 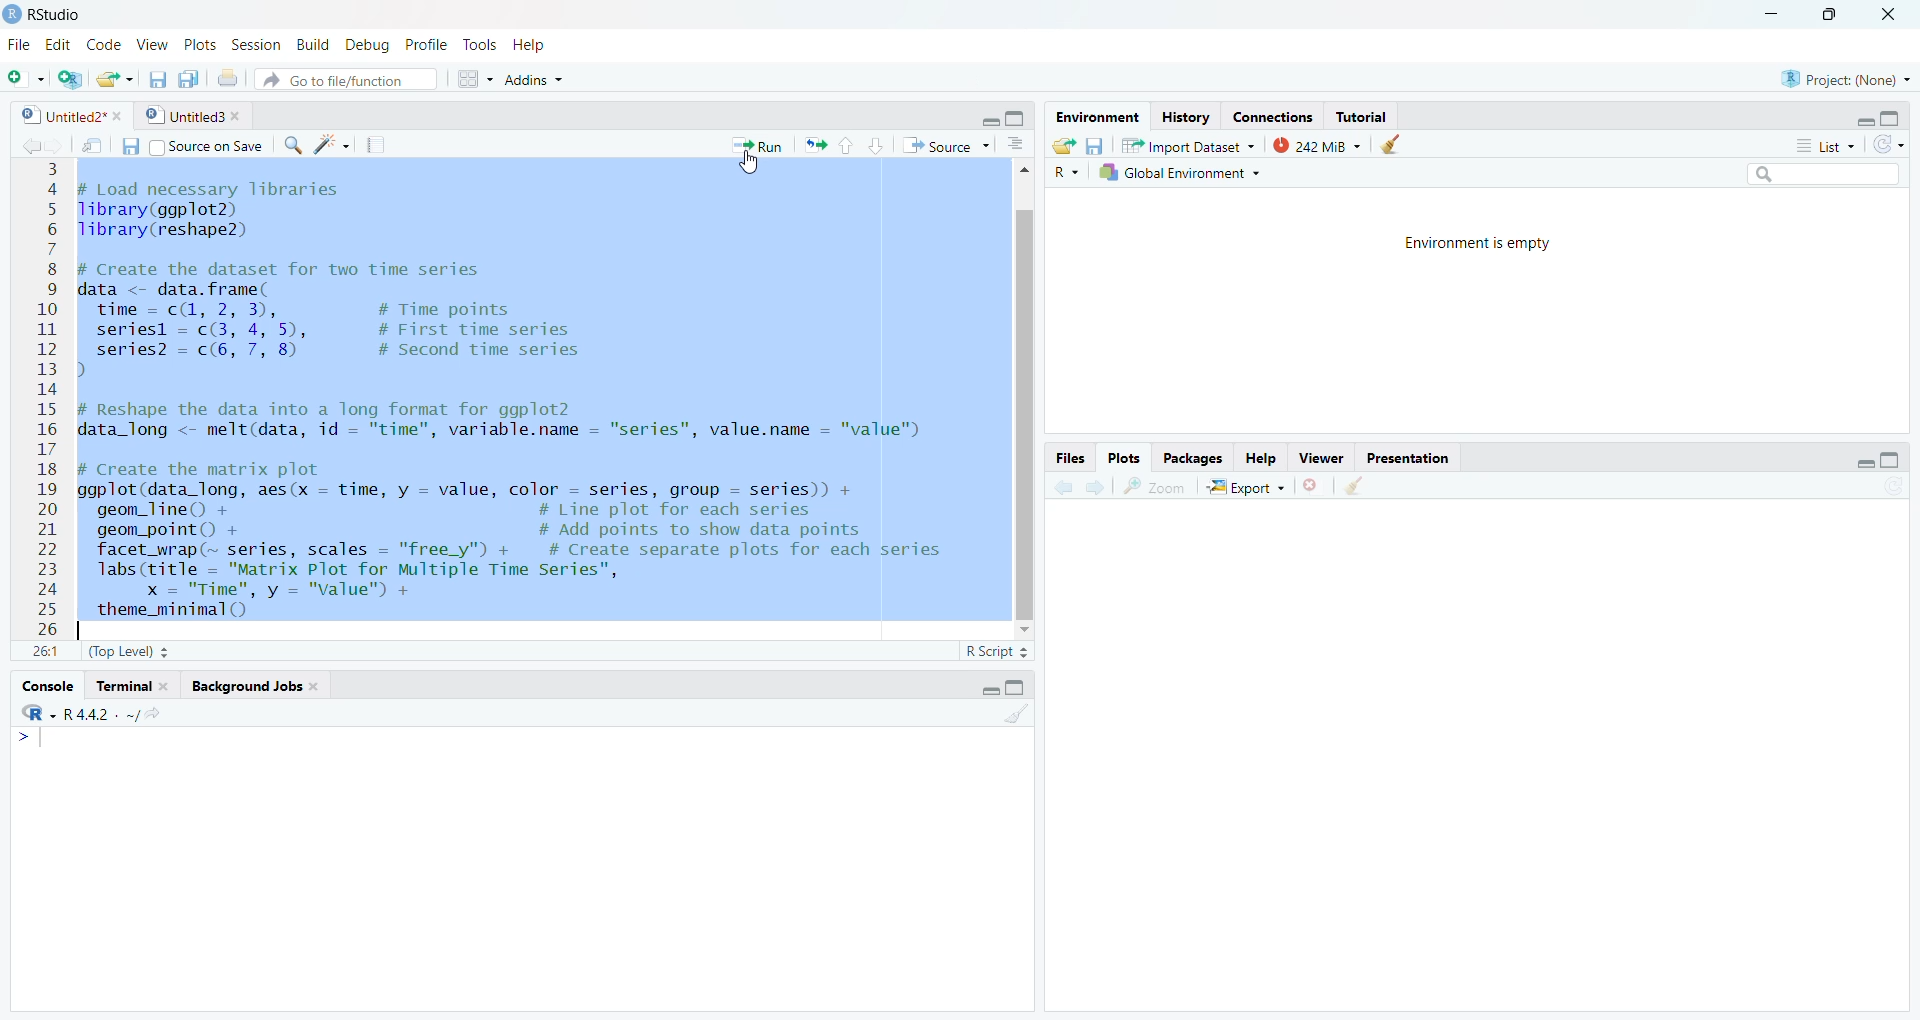 What do you see at coordinates (528, 44) in the screenshot?
I see `Help` at bounding box center [528, 44].